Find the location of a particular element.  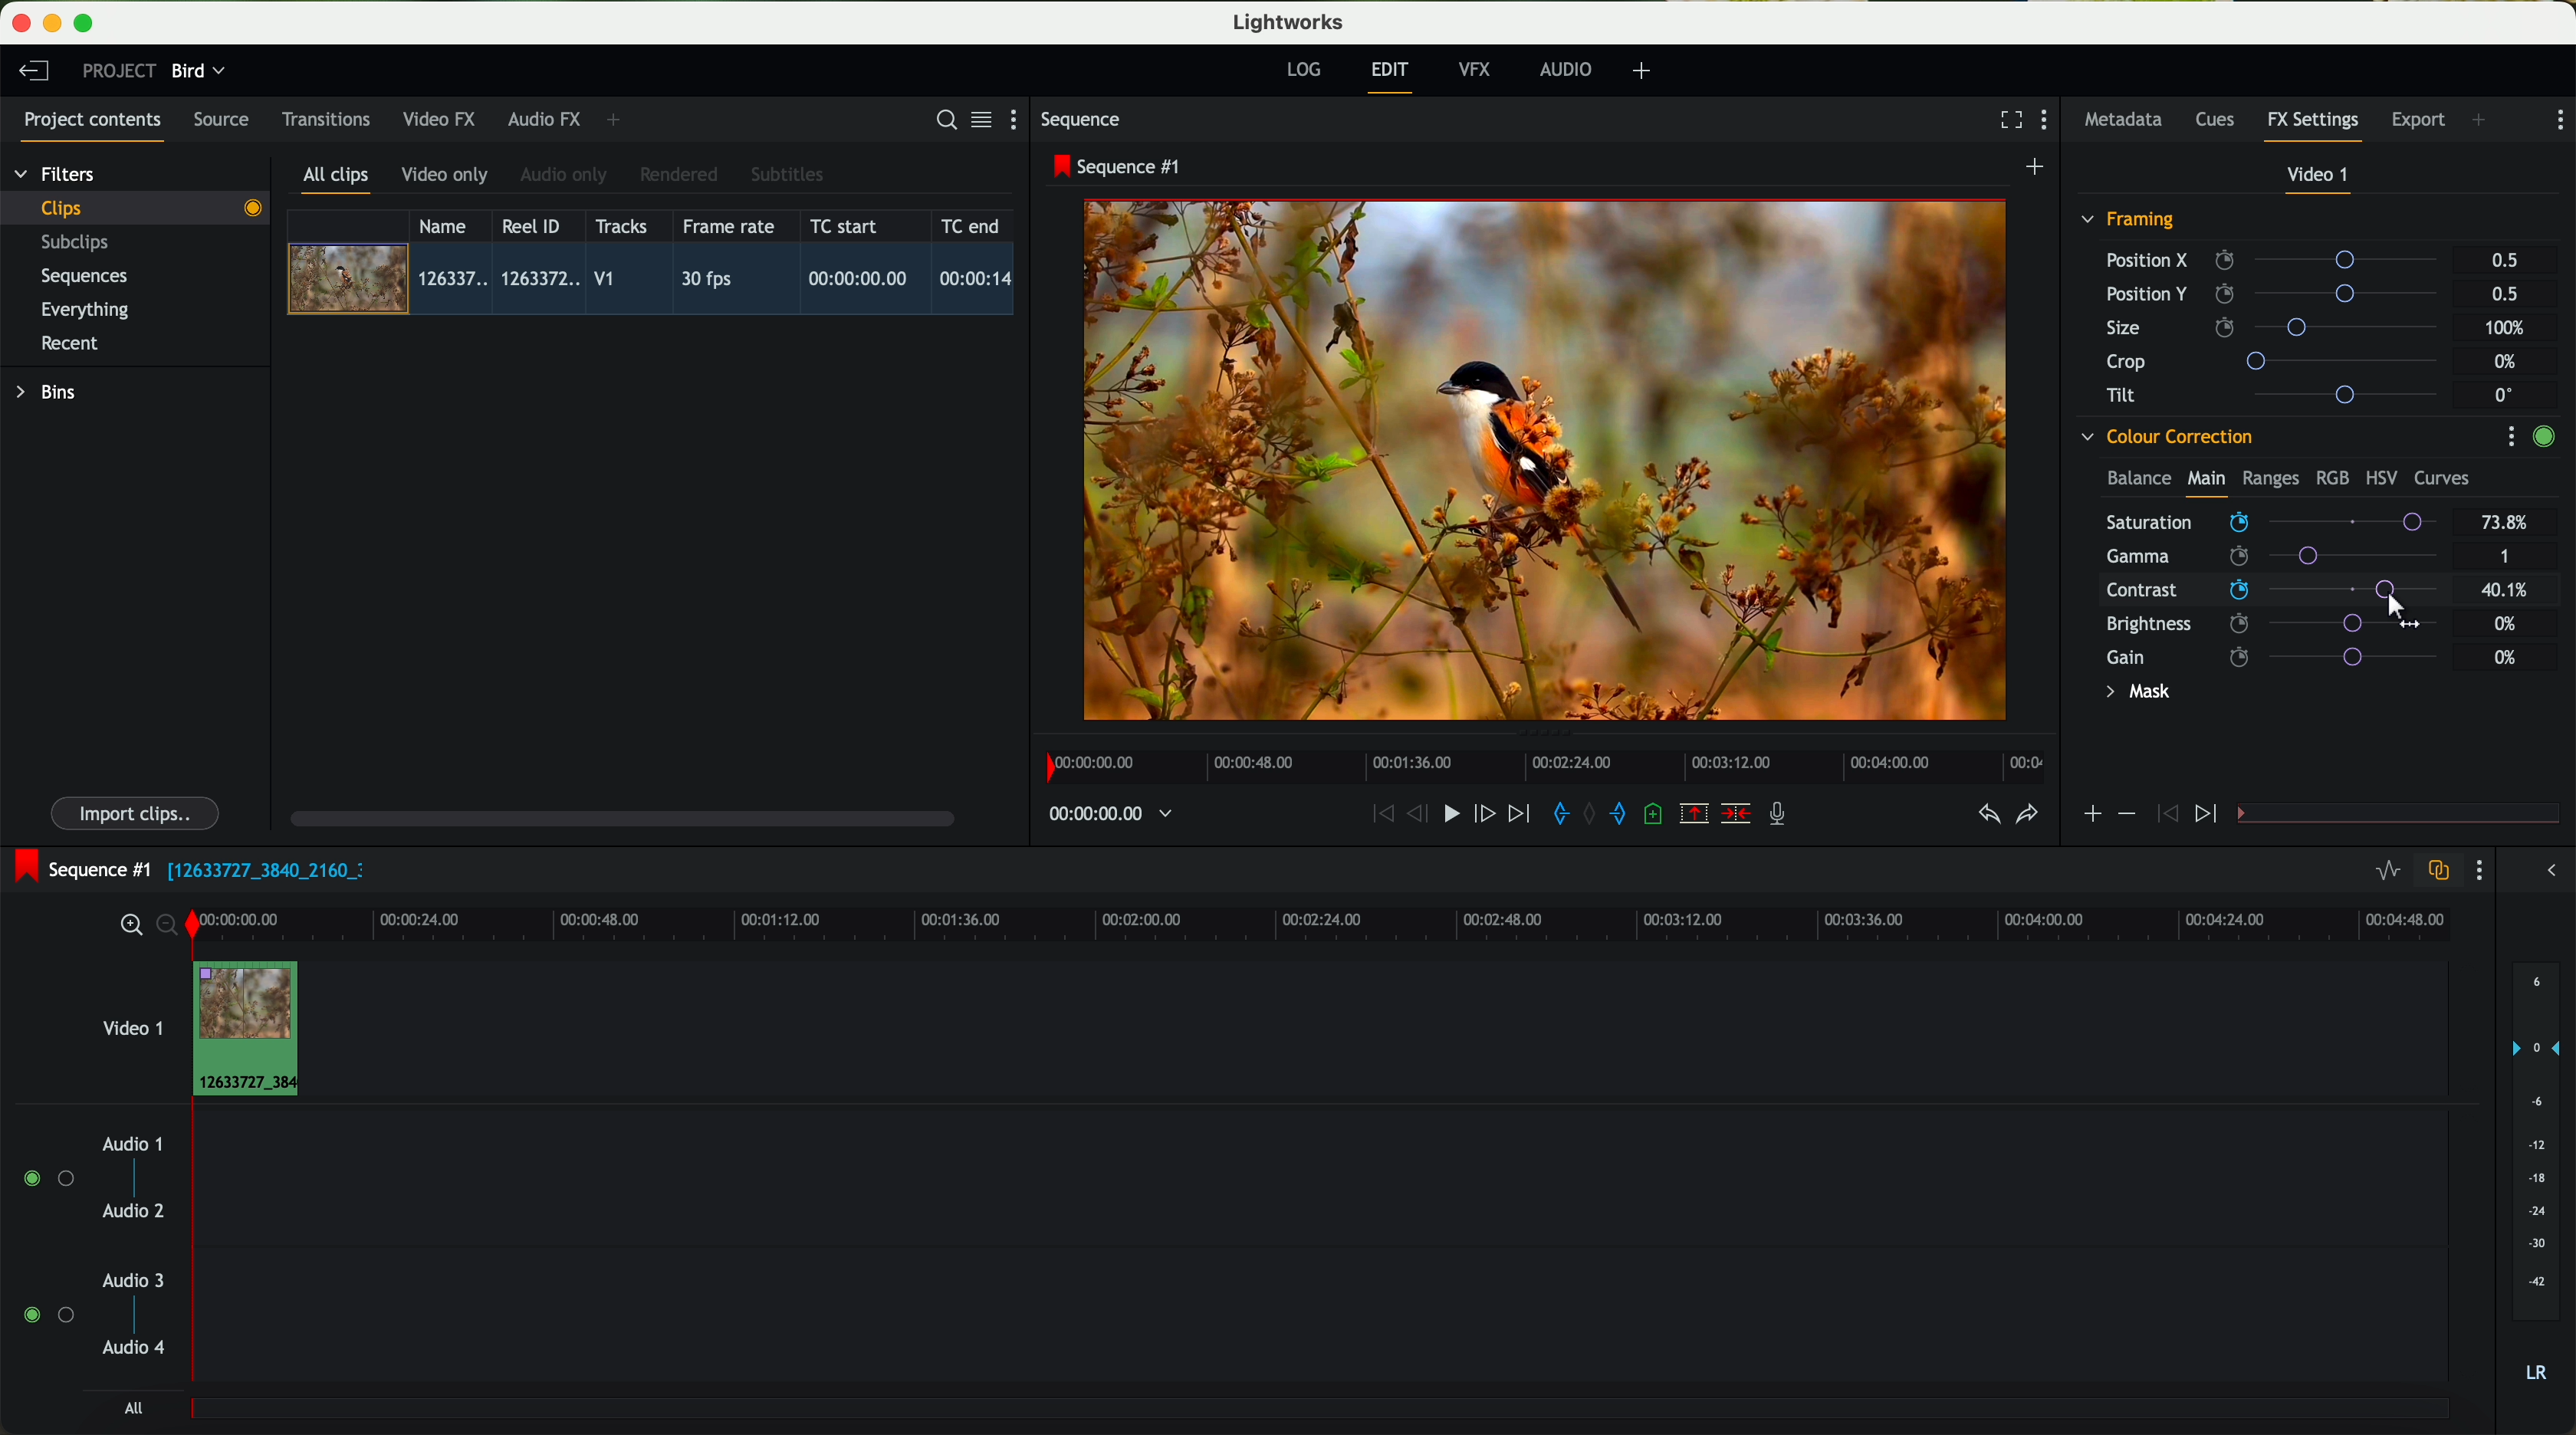

add 'in' mark is located at coordinates (1555, 817).